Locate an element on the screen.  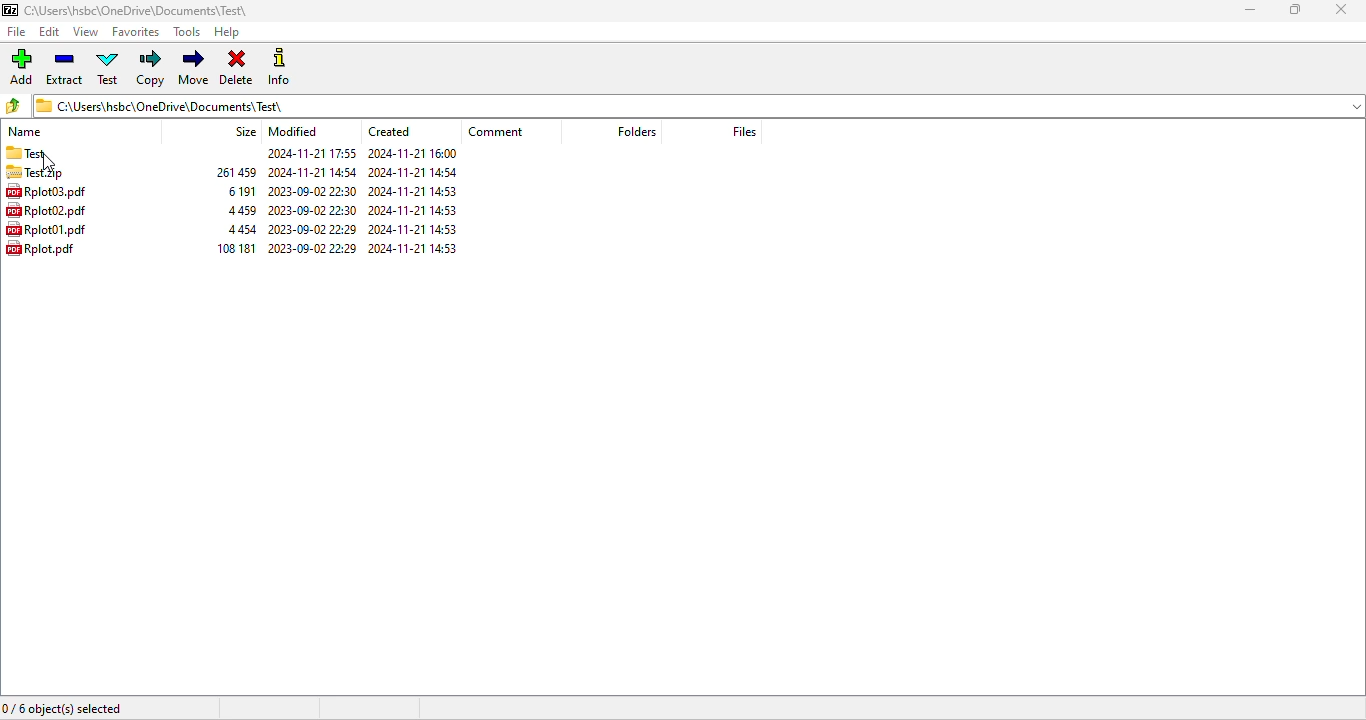
view is located at coordinates (85, 31).